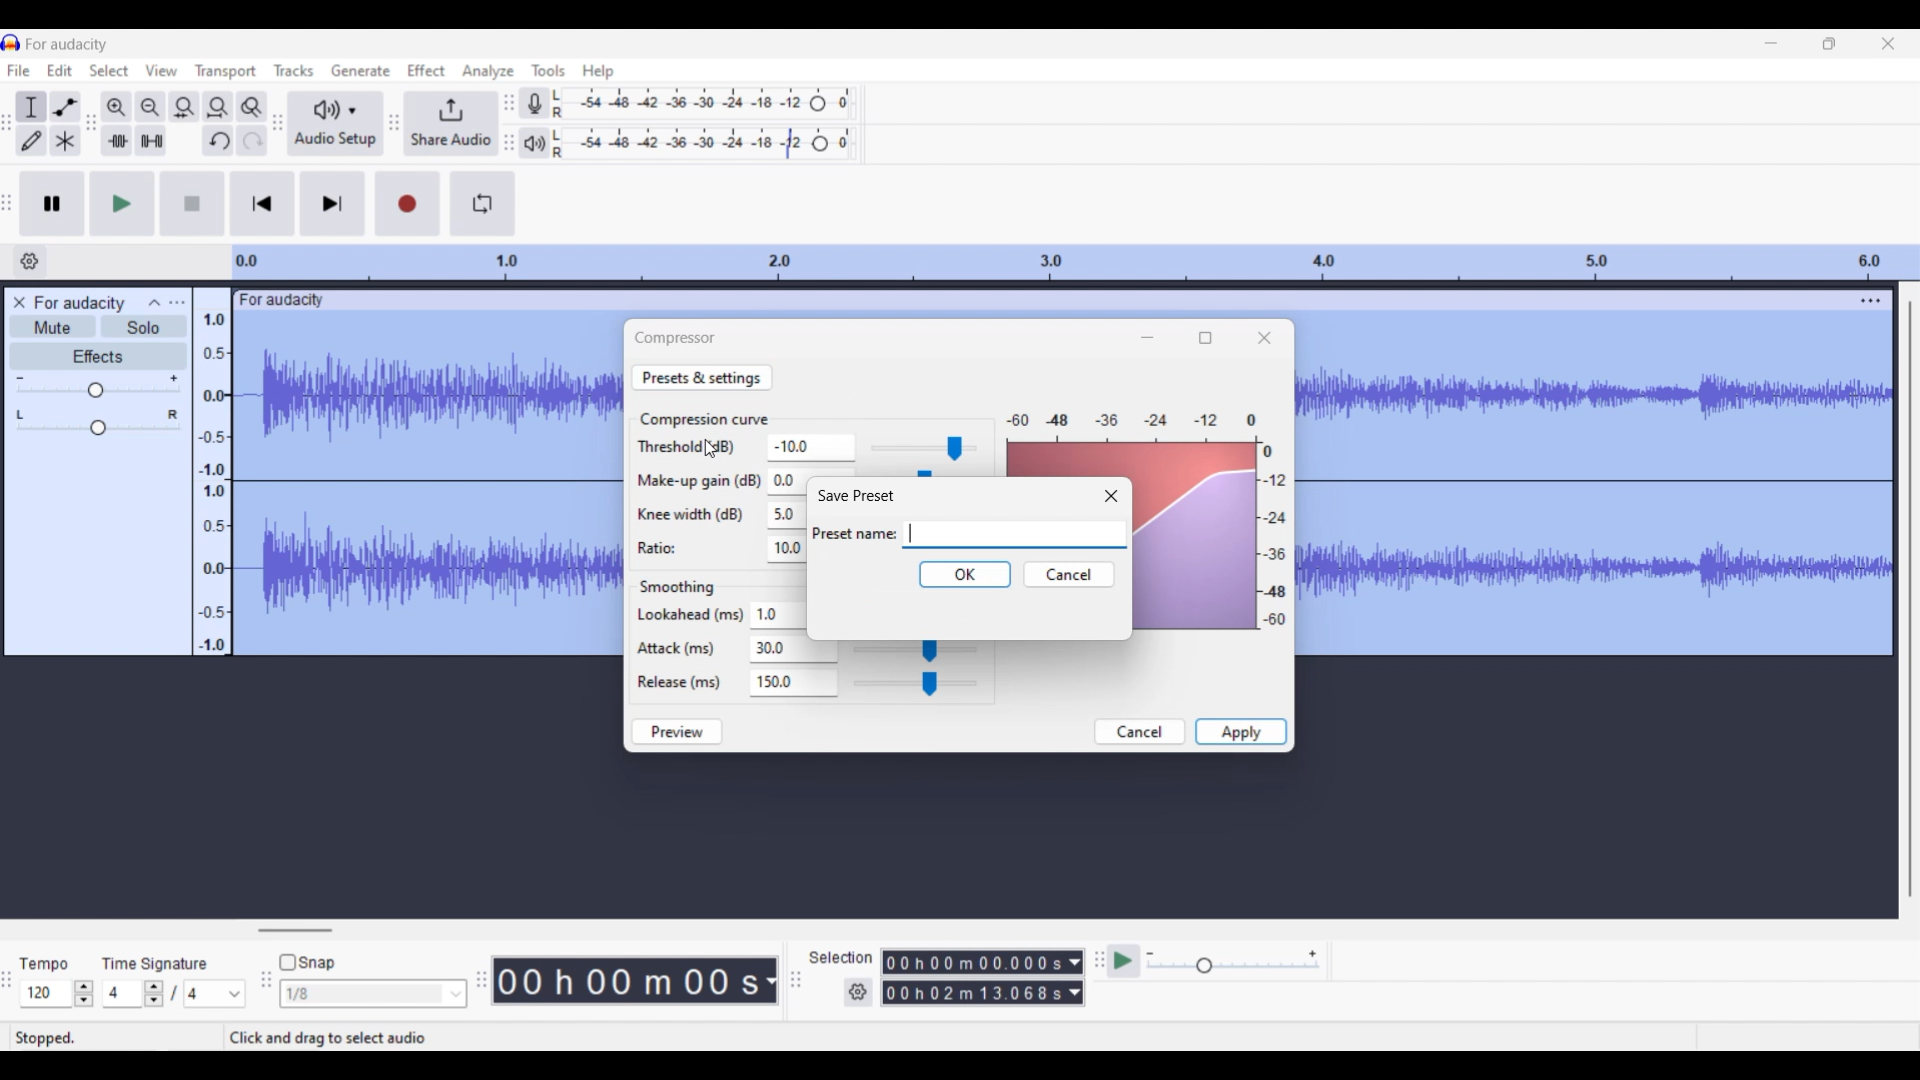 This screenshot has height=1080, width=1920. I want to click on Analyze, so click(487, 71).